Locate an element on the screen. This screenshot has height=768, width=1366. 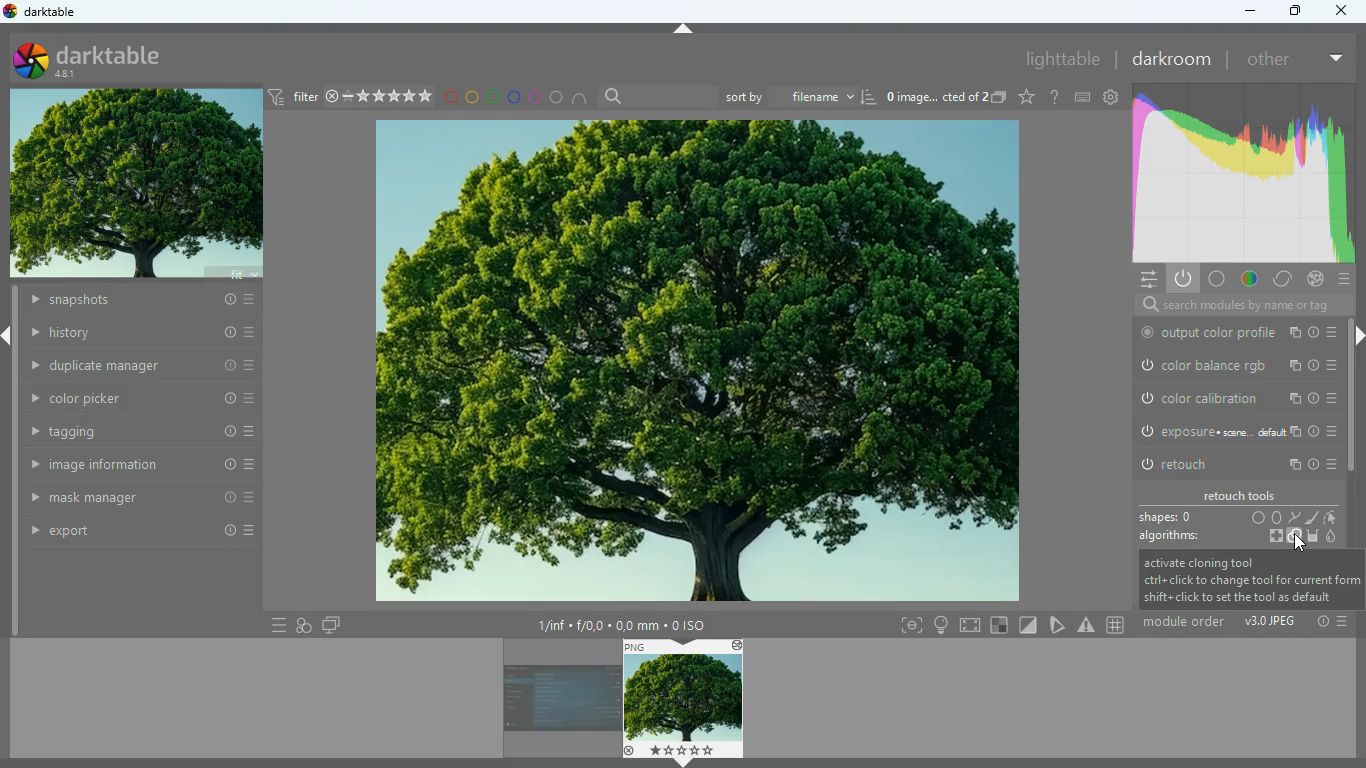
control is located at coordinates (1284, 279).